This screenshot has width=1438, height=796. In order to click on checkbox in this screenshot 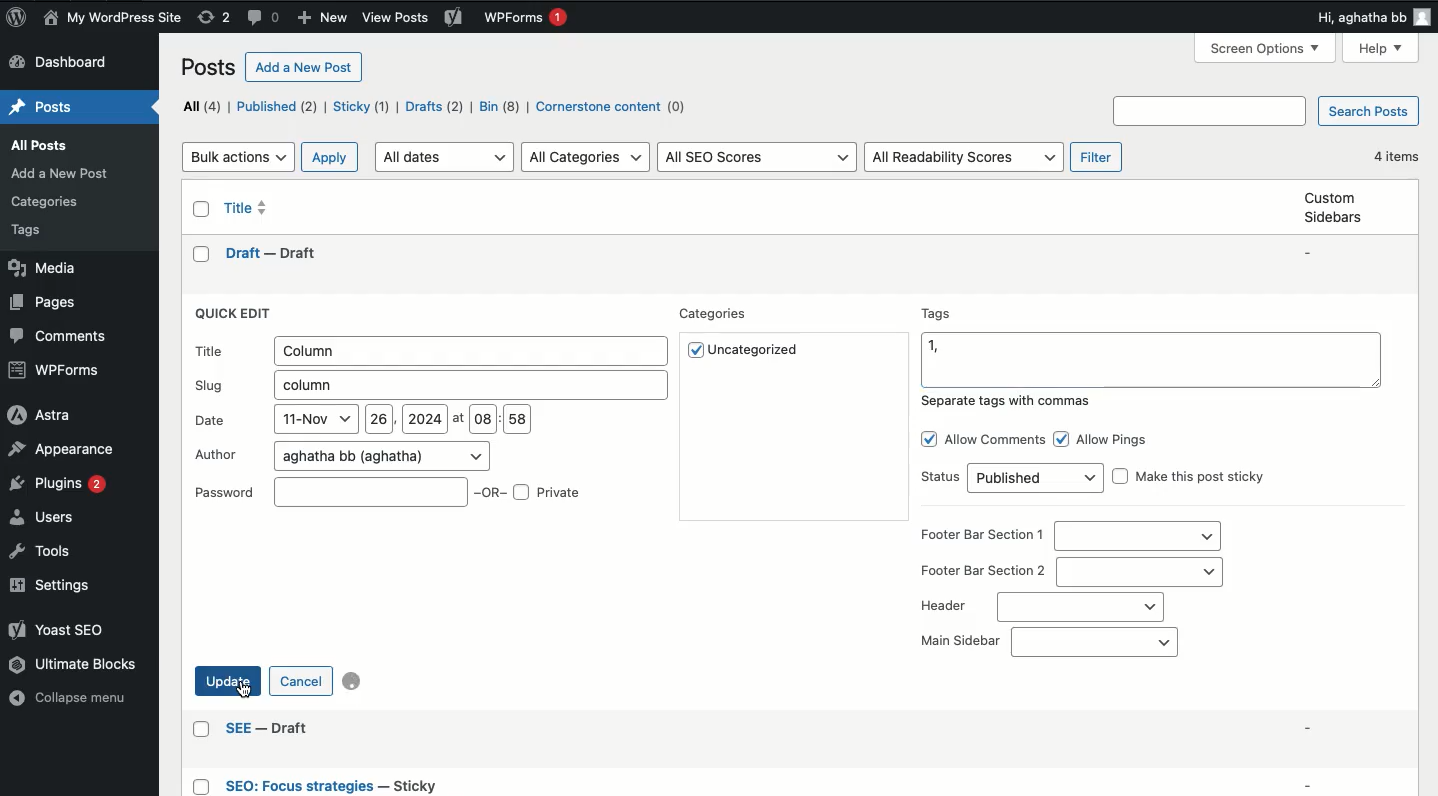, I will do `click(202, 254)`.